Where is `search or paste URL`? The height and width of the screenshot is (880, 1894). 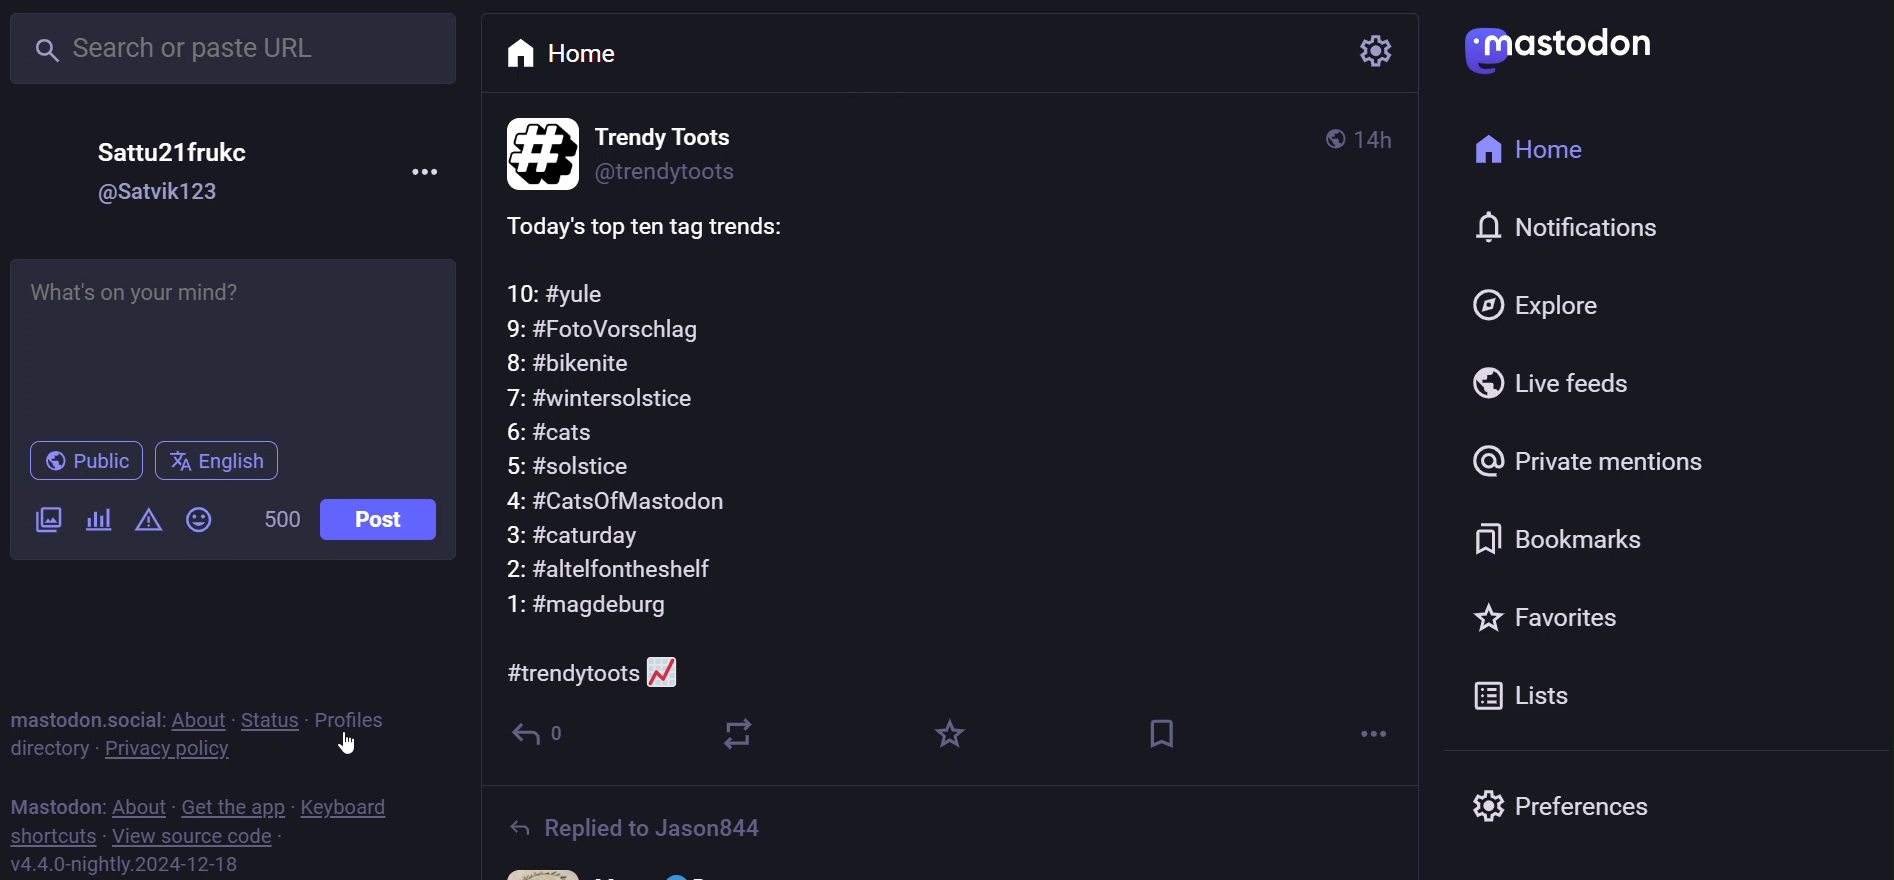
search or paste URL is located at coordinates (234, 47).